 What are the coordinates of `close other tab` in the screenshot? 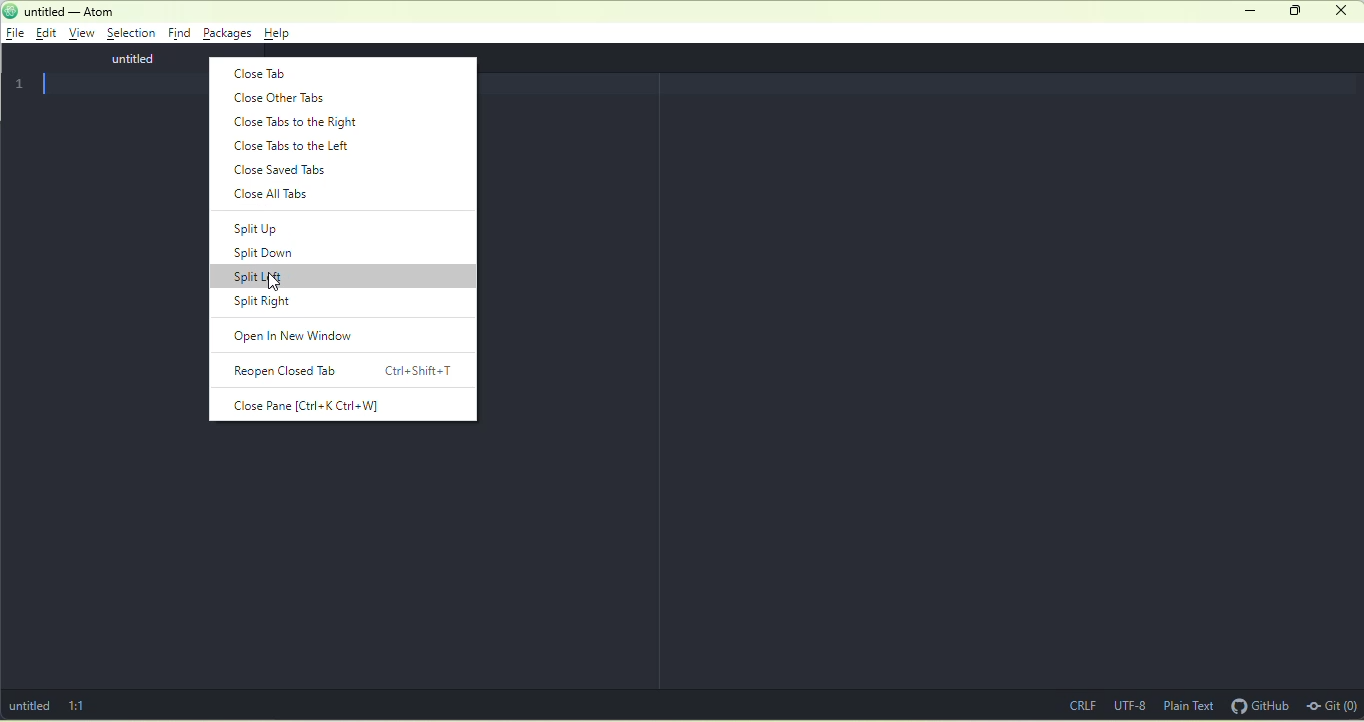 It's located at (286, 99).